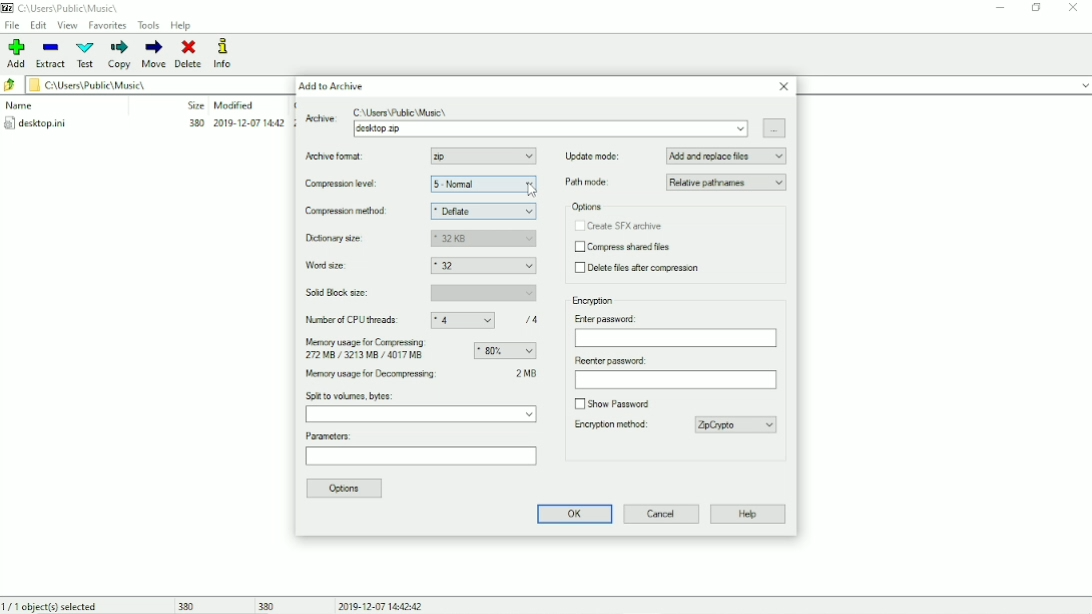 Image resolution: width=1092 pixels, height=614 pixels. What do you see at coordinates (674, 330) in the screenshot?
I see `Enter password` at bounding box center [674, 330].